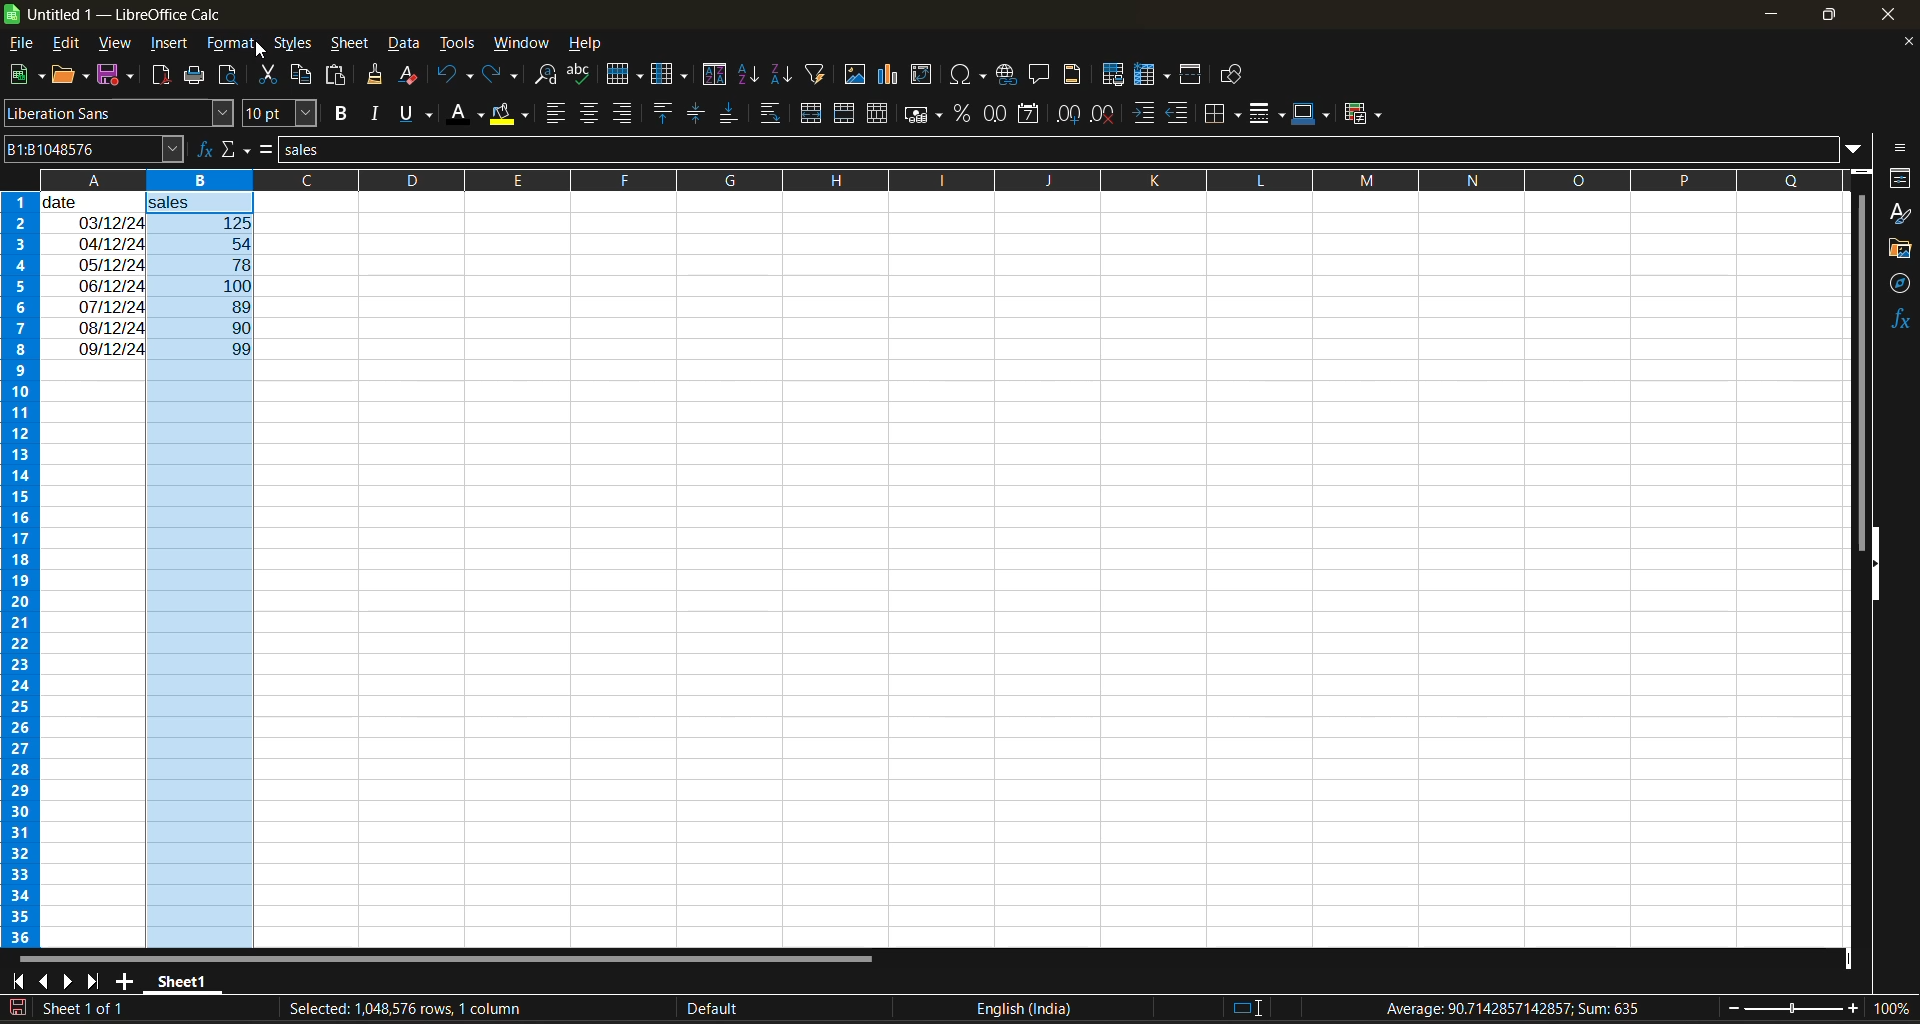 This screenshot has height=1024, width=1920. What do you see at coordinates (1834, 19) in the screenshot?
I see `maximize` at bounding box center [1834, 19].